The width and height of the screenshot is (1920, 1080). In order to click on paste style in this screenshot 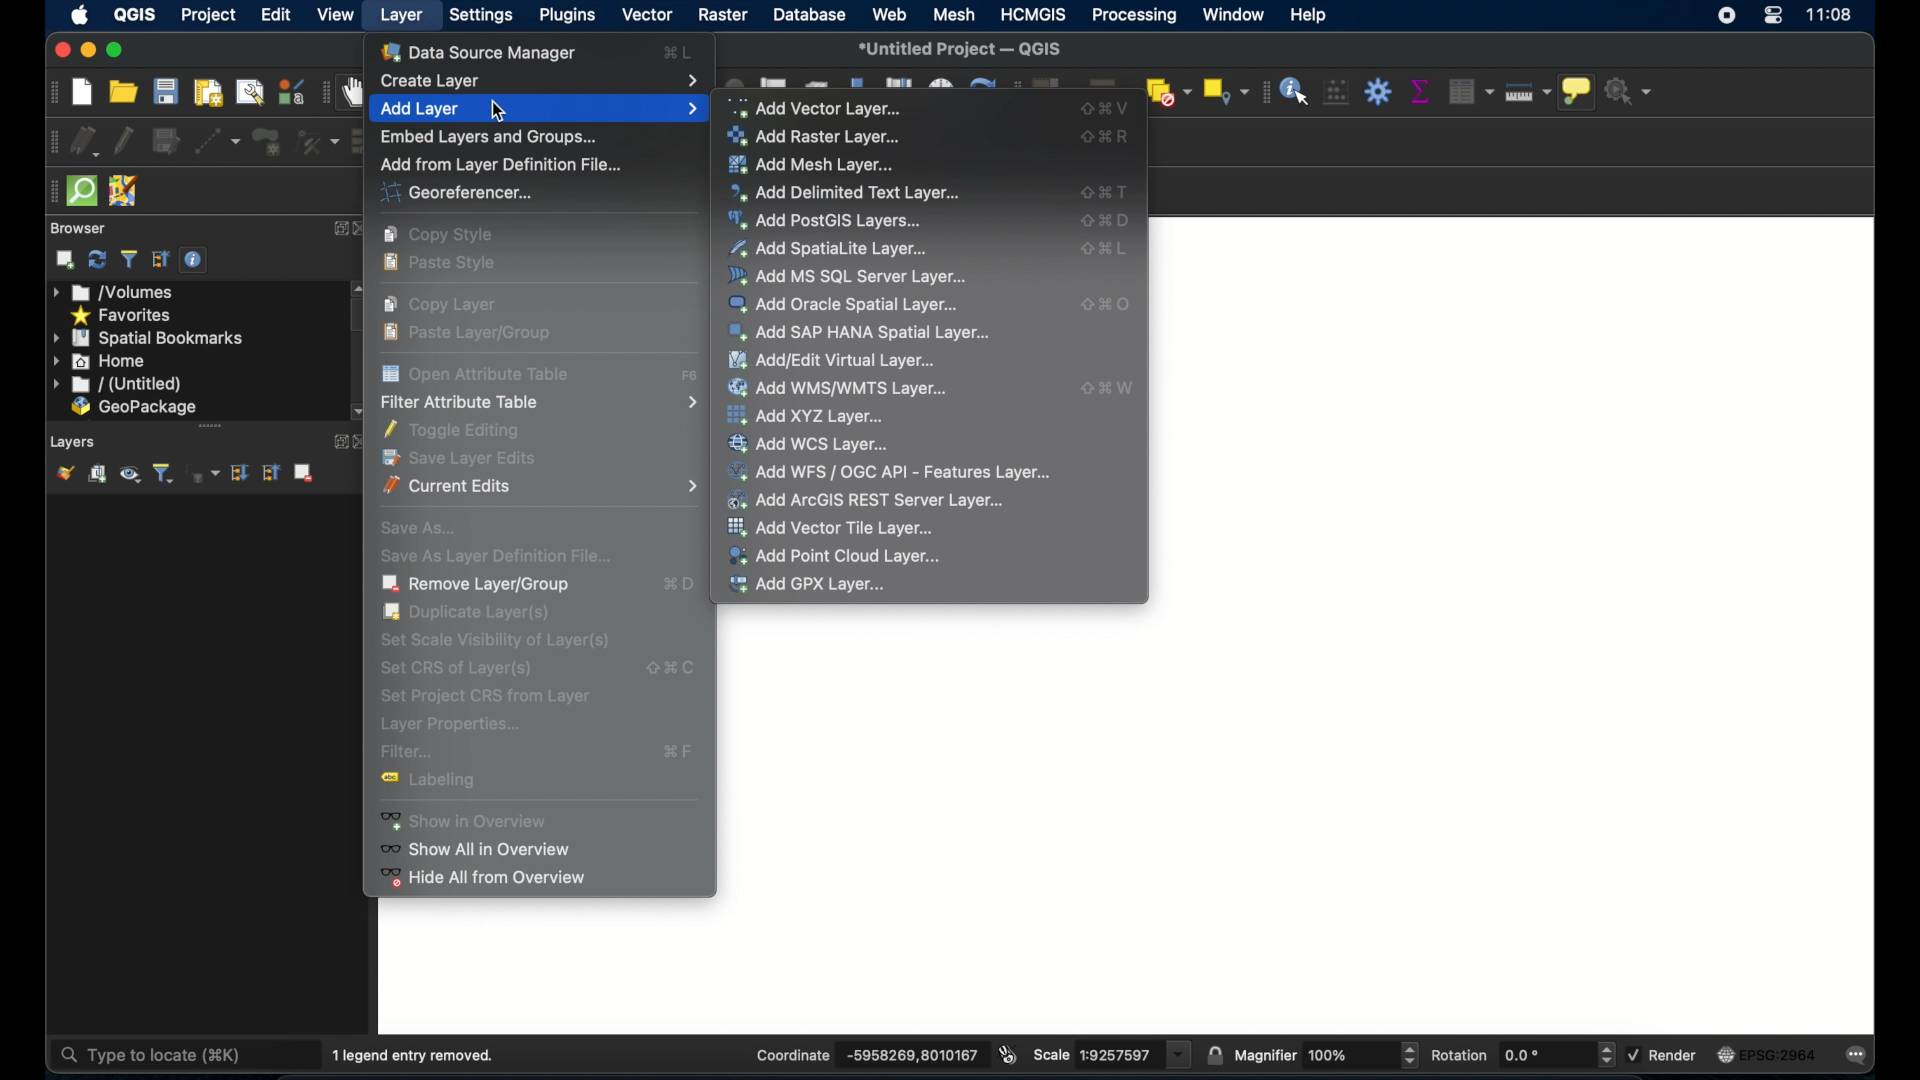, I will do `click(446, 265)`.